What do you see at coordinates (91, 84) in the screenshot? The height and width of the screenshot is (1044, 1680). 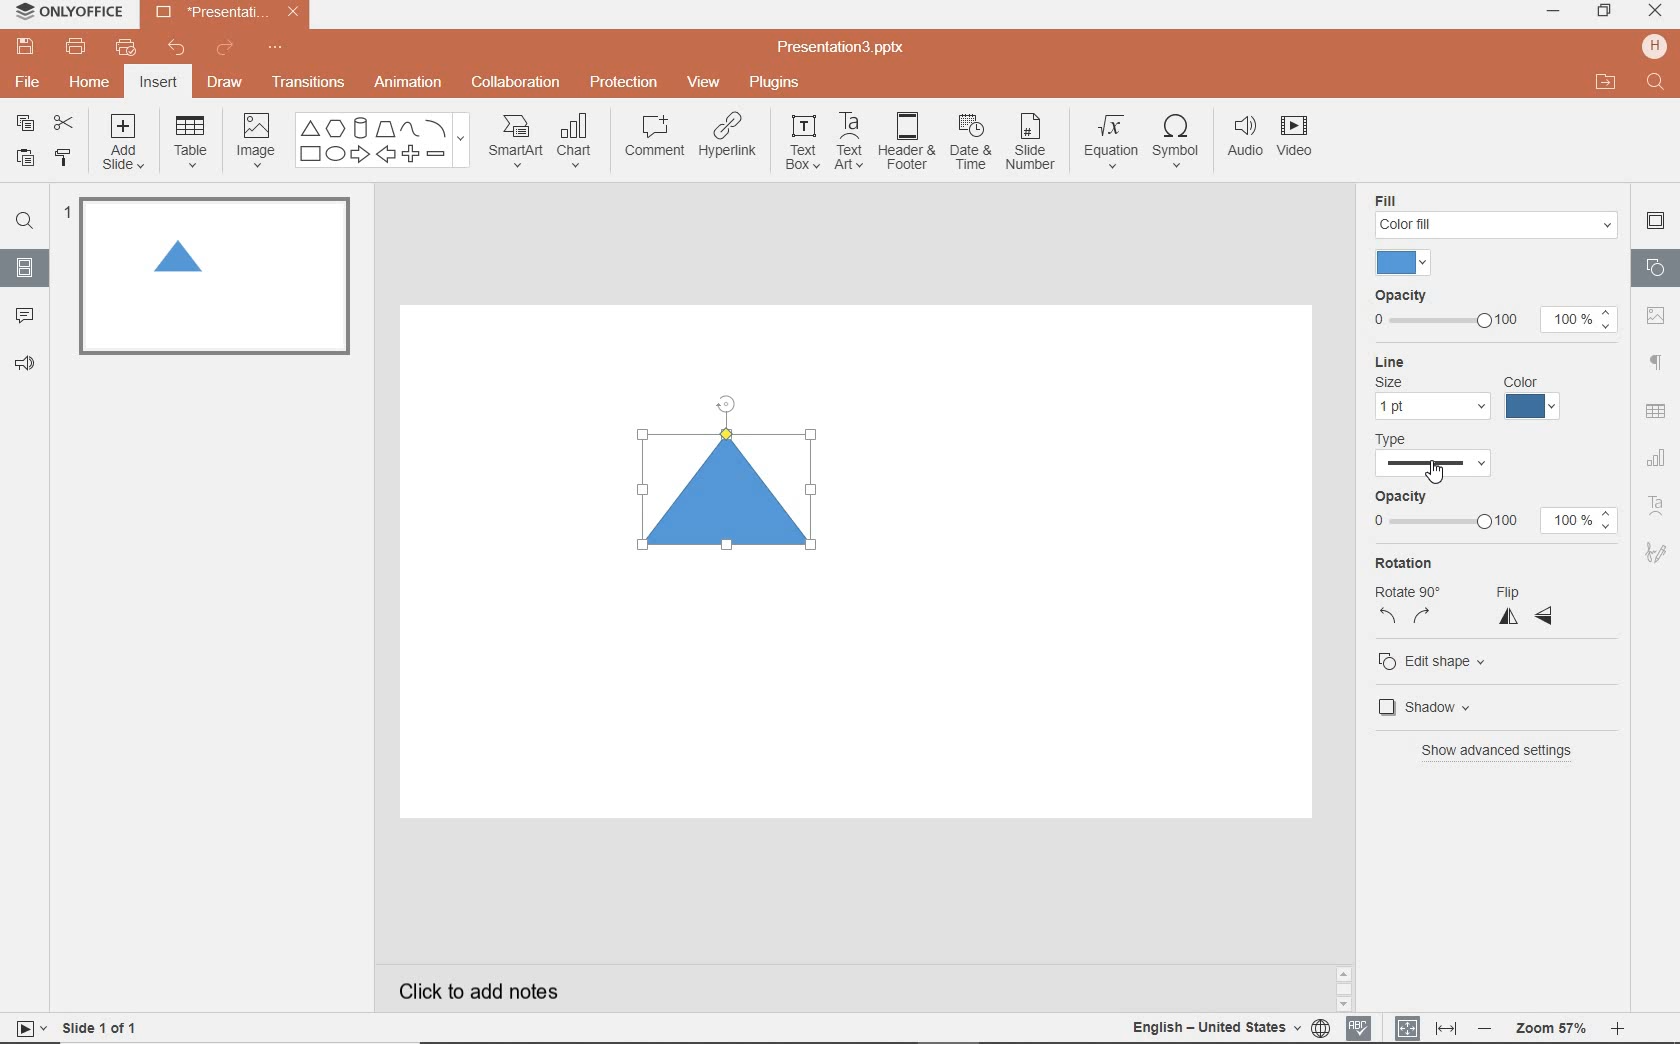 I see `HOME` at bounding box center [91, 84].